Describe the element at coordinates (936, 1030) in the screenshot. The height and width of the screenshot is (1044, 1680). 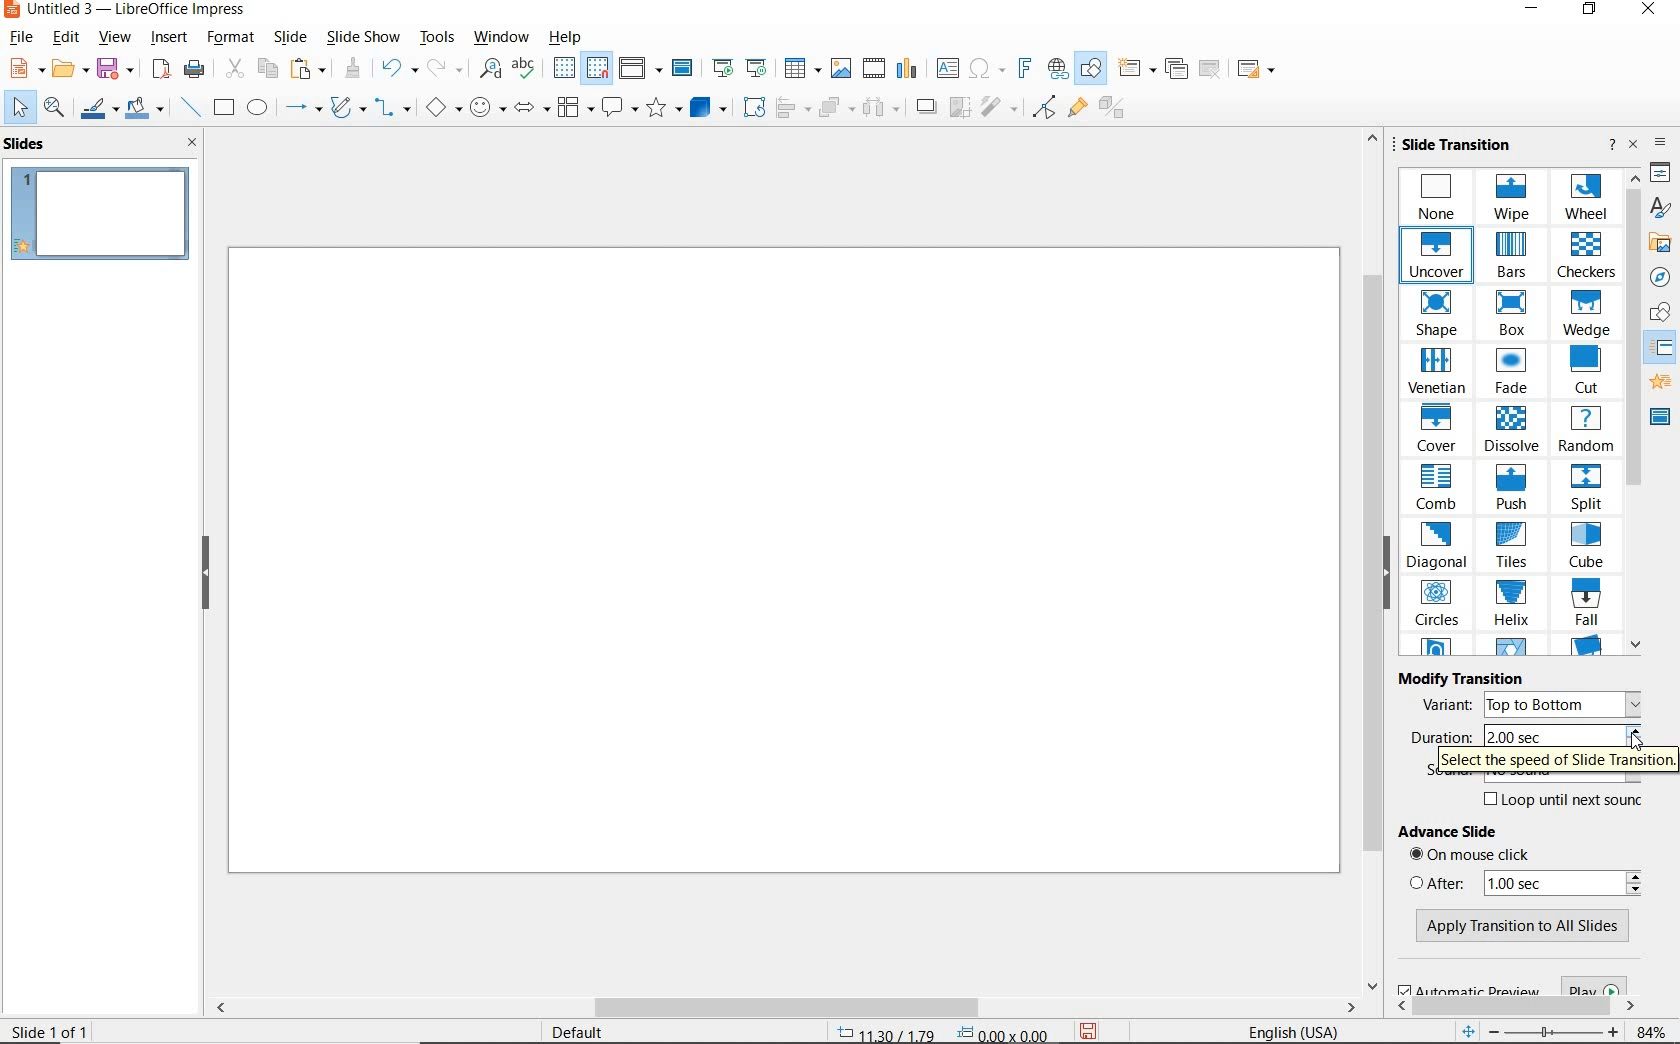
I see `POSITION AND SIZE` at that location.